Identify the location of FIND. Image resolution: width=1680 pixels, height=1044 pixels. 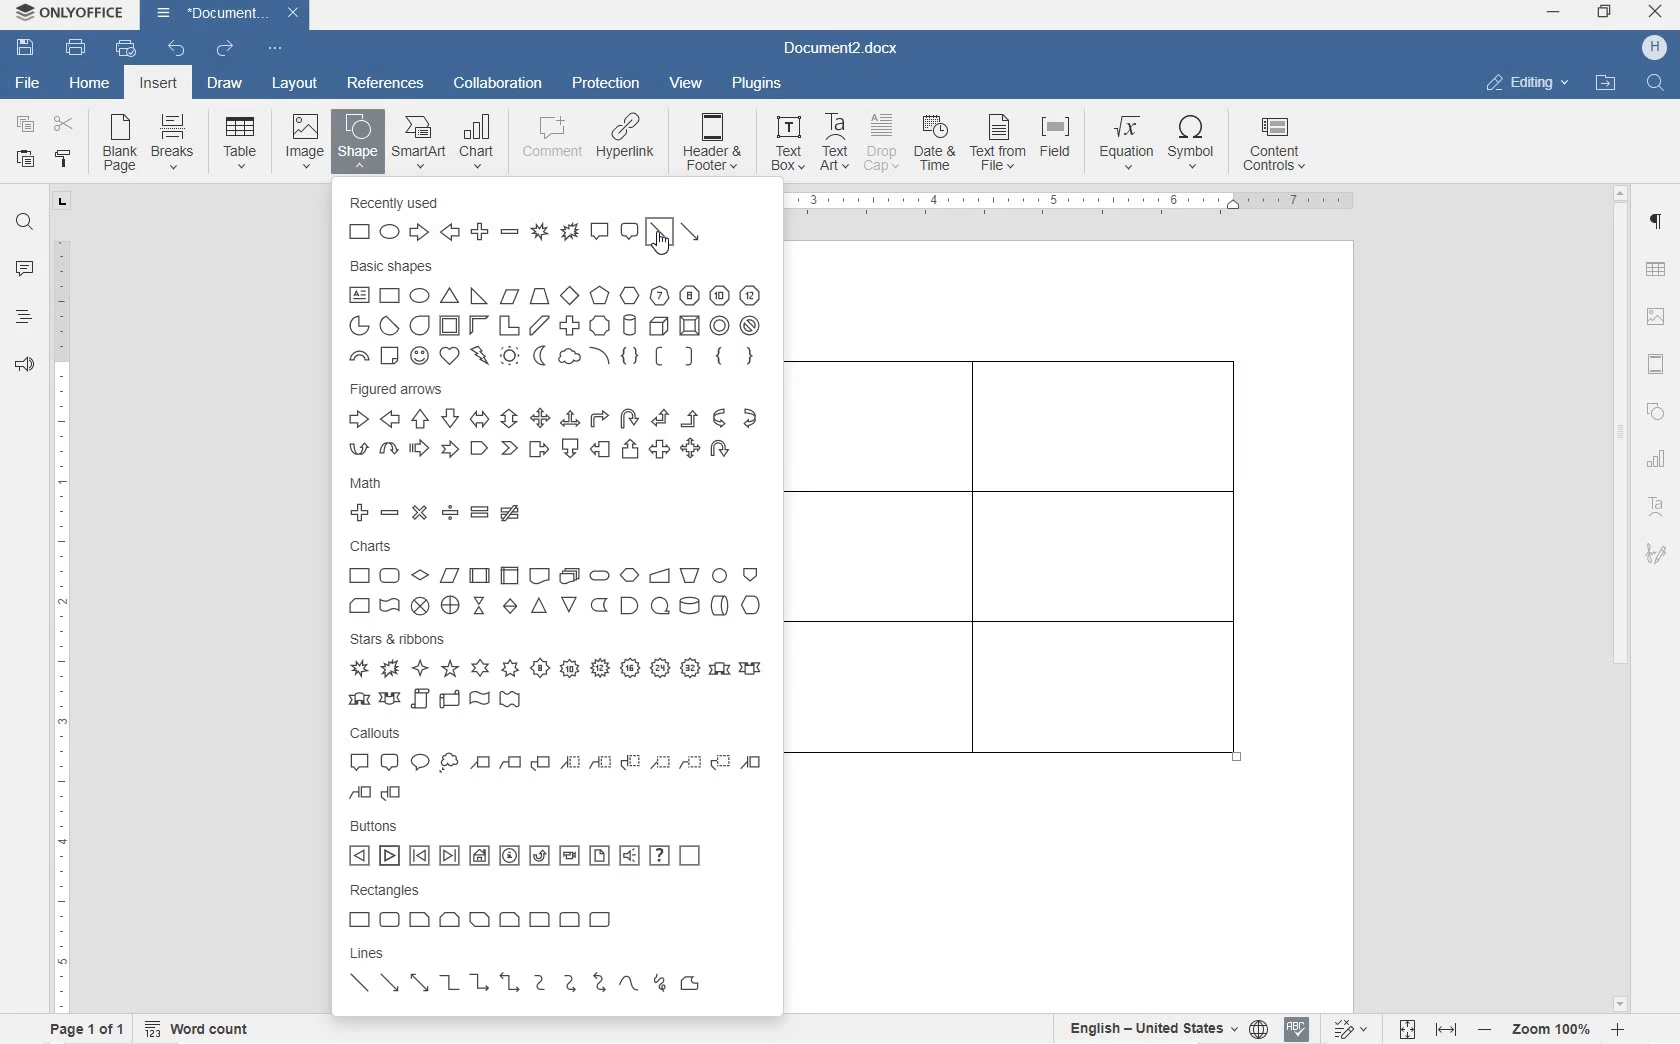
(1657, 82).